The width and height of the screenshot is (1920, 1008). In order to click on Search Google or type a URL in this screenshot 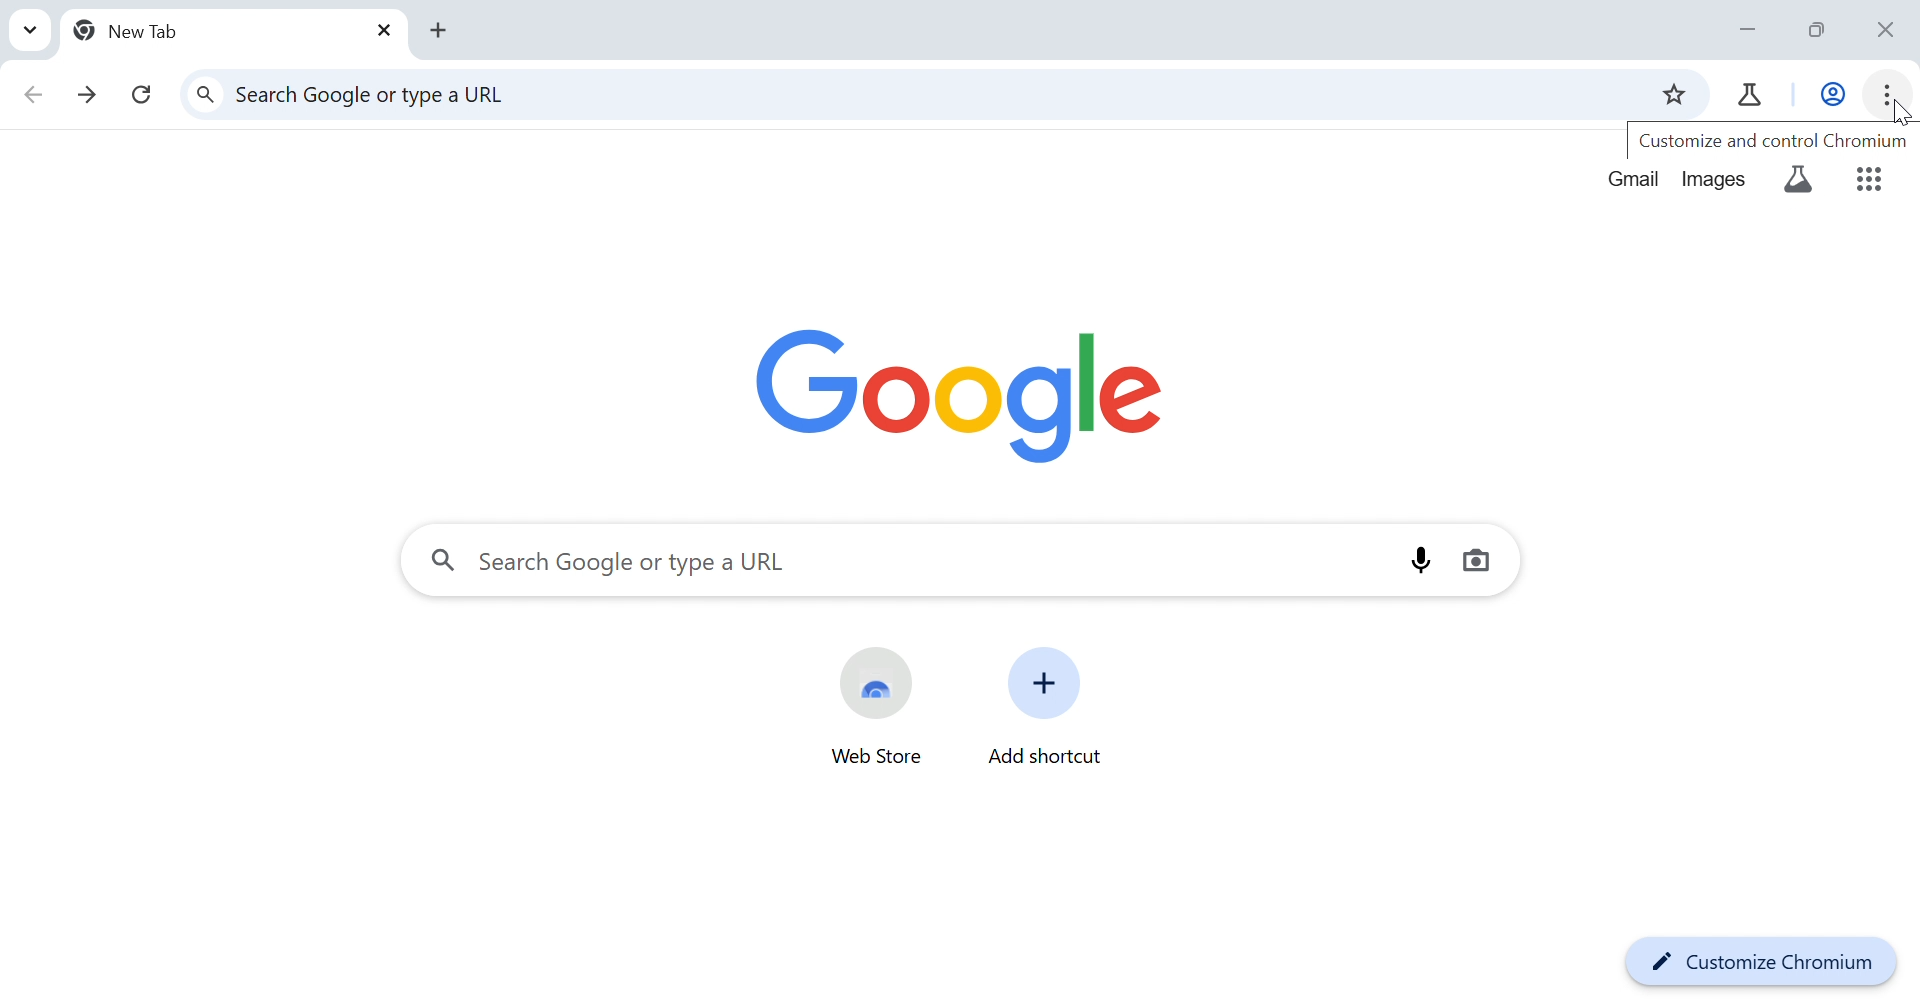, I will do `click(379, 94)`.